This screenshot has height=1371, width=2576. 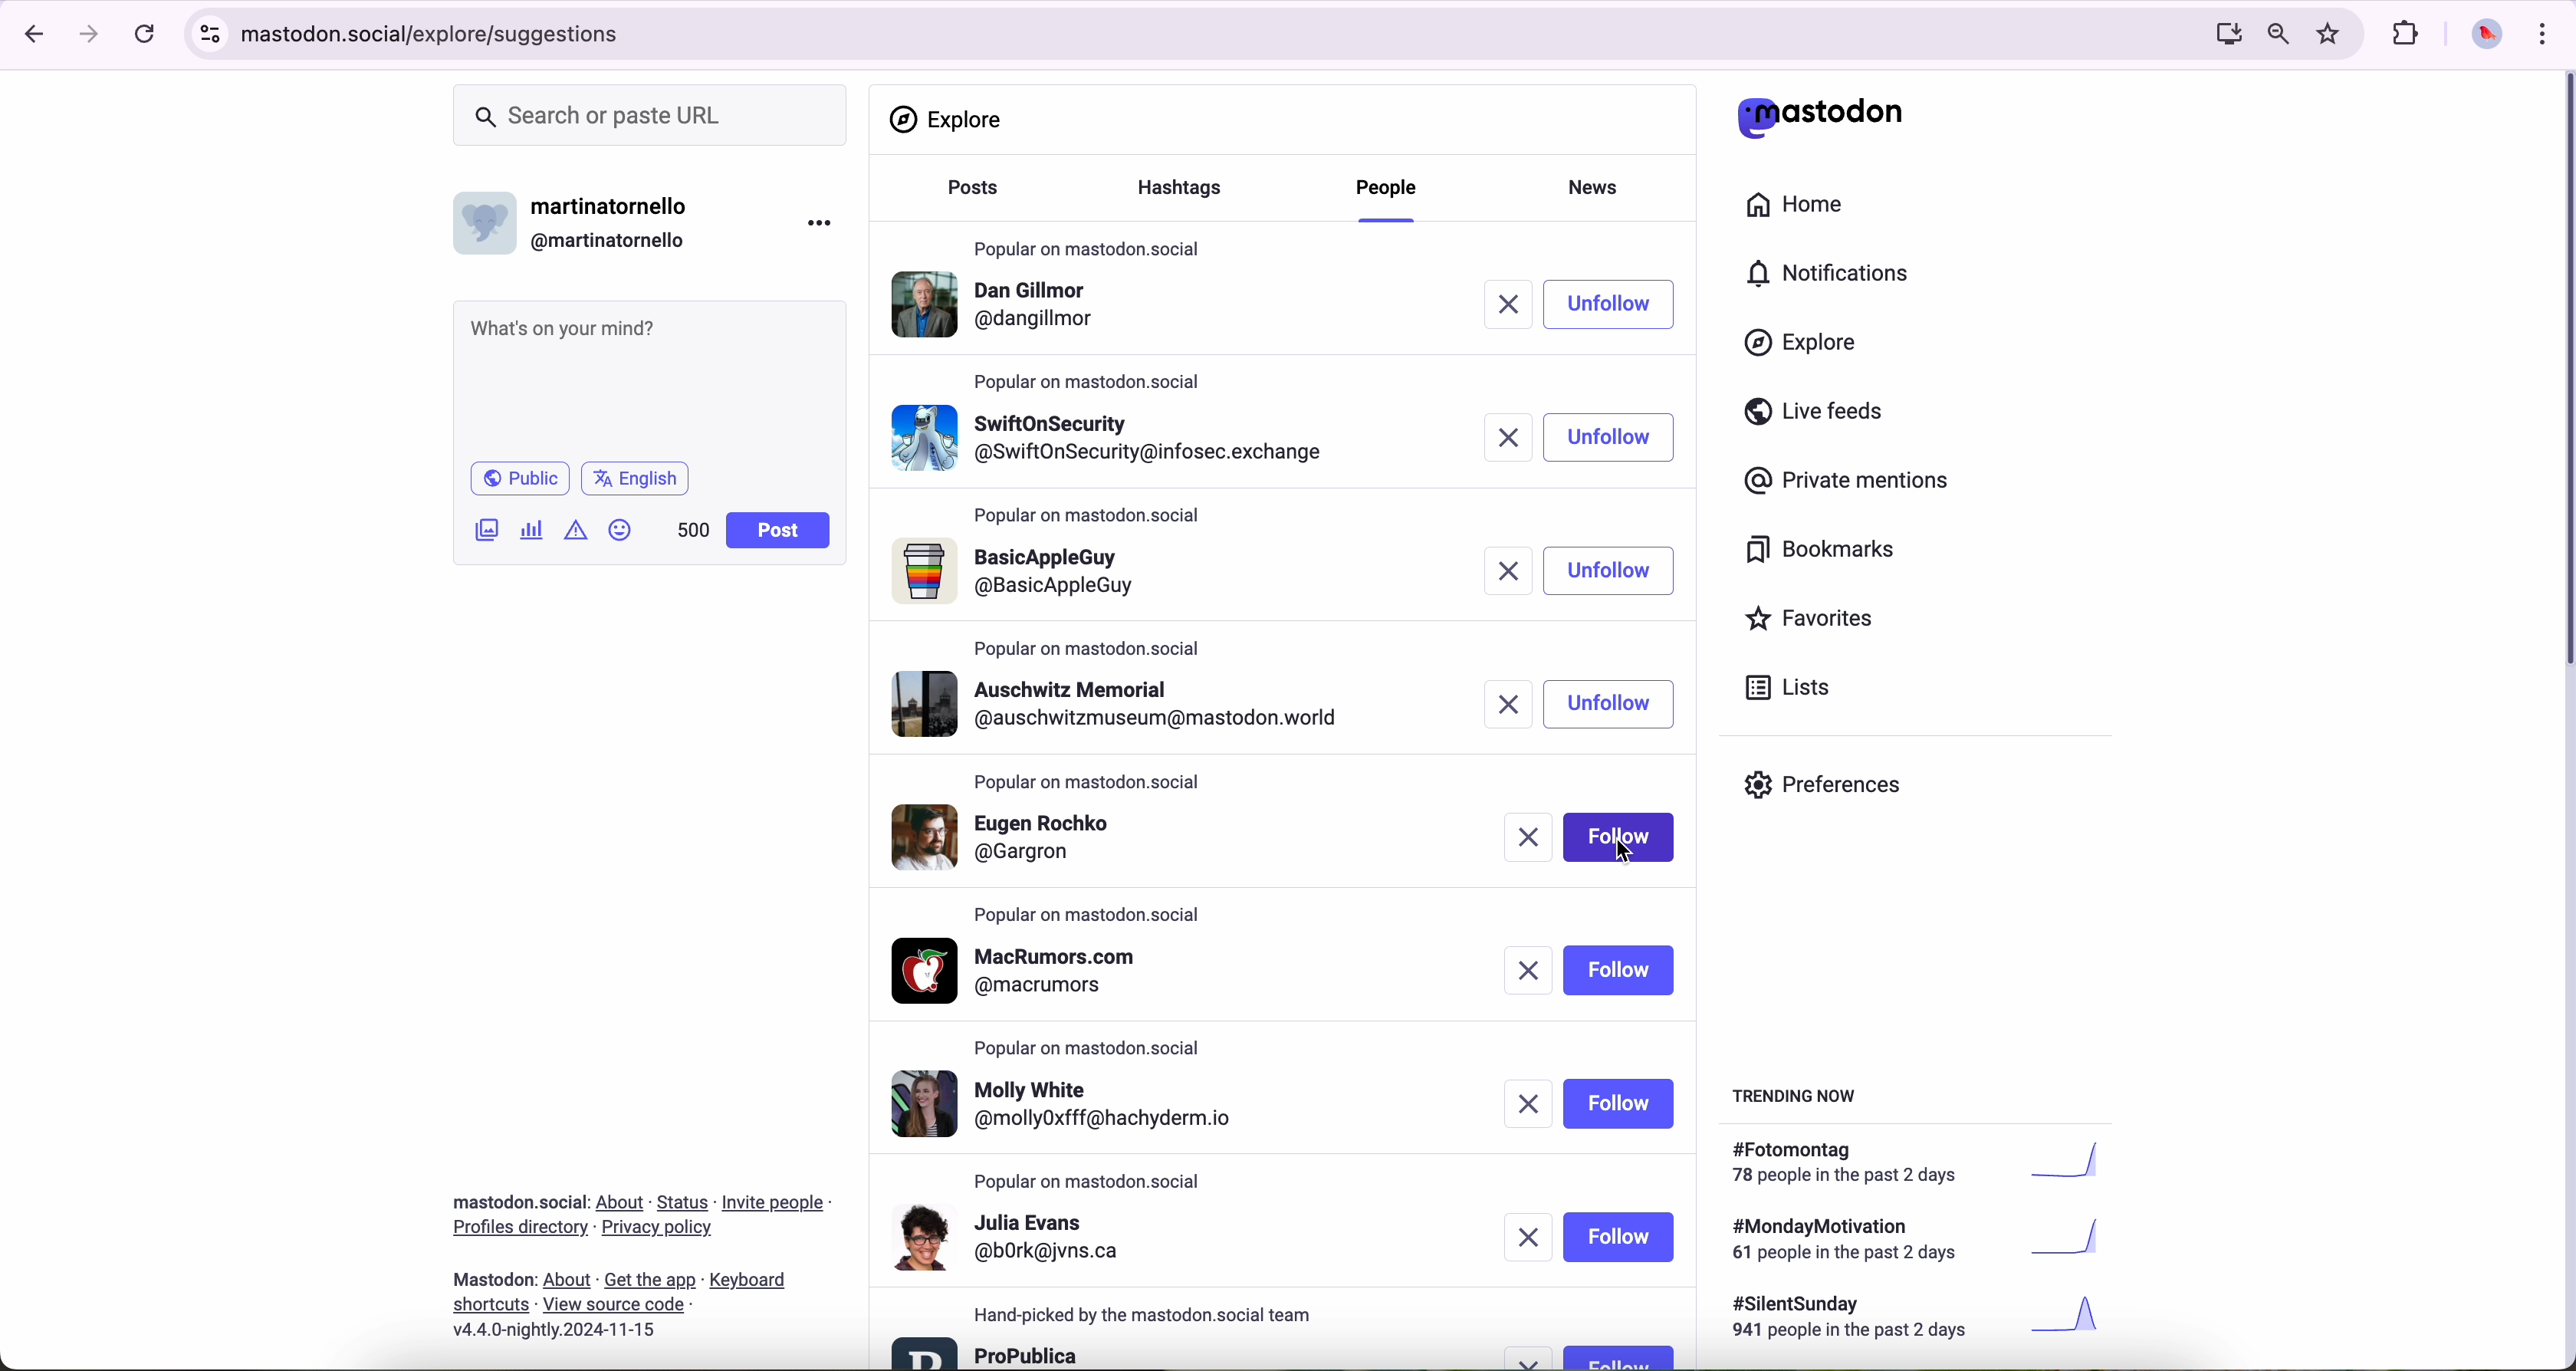 I want to click on profile, so click(x=1082, y=1106).